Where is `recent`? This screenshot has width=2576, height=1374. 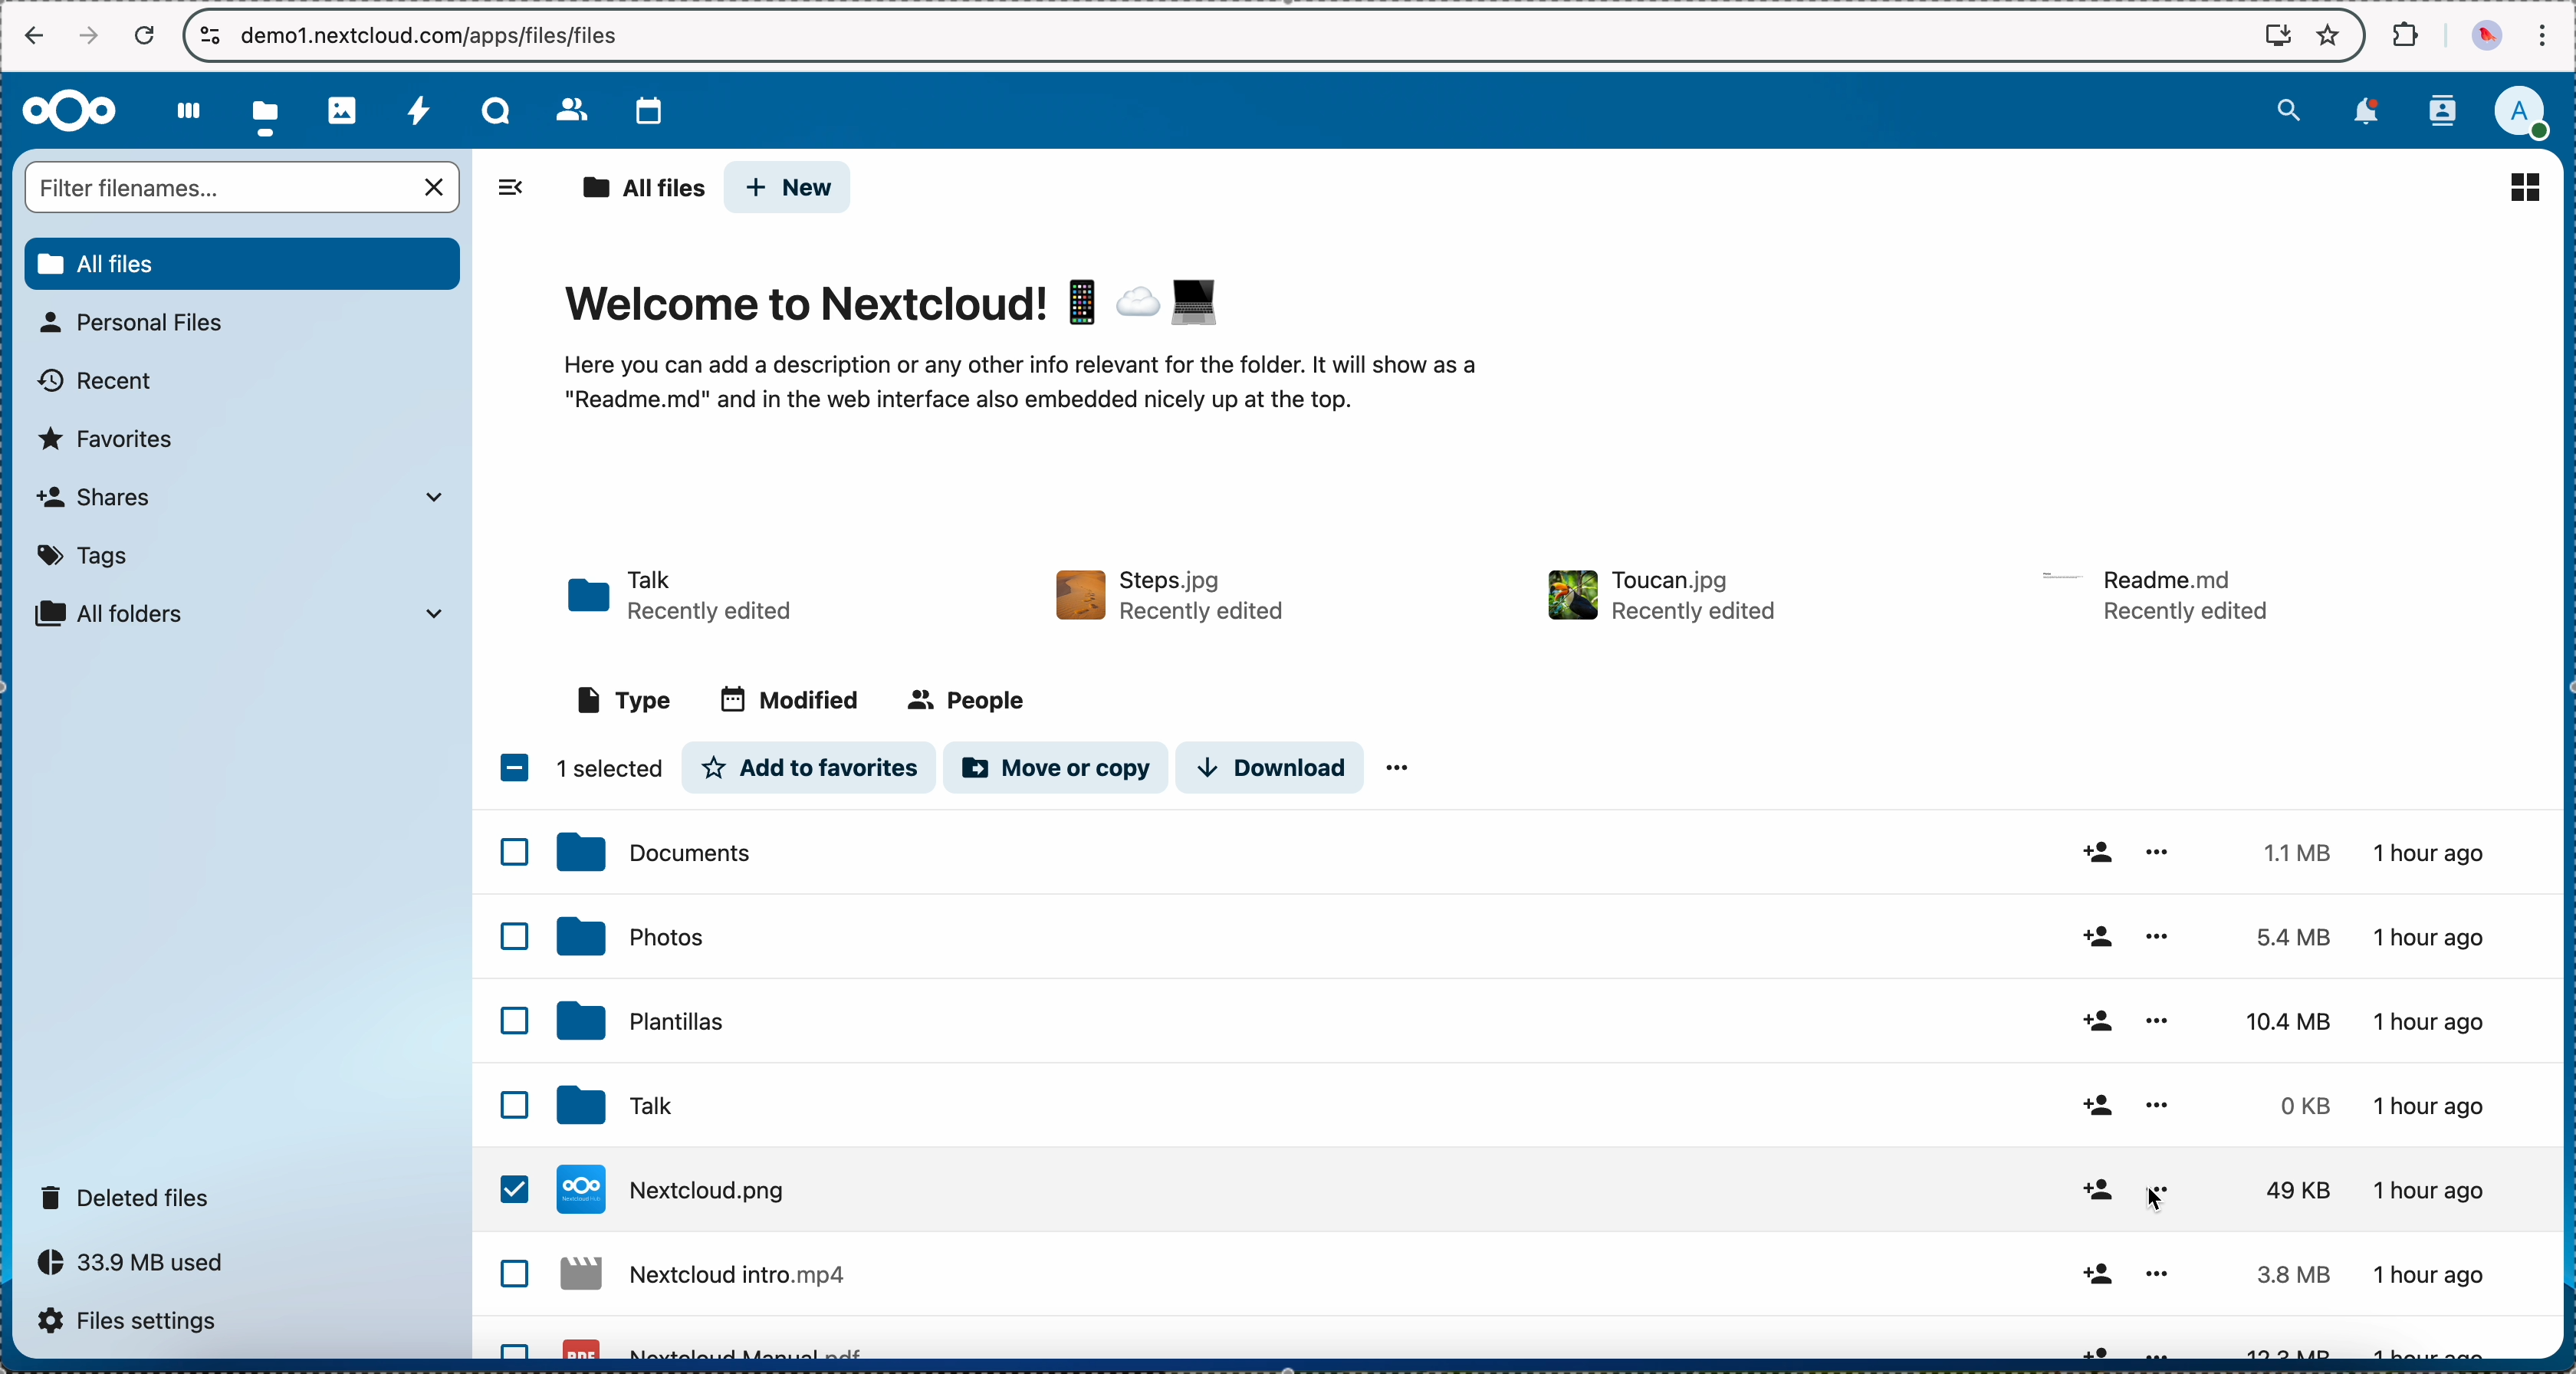 recent is located at coordinates (92, 385).